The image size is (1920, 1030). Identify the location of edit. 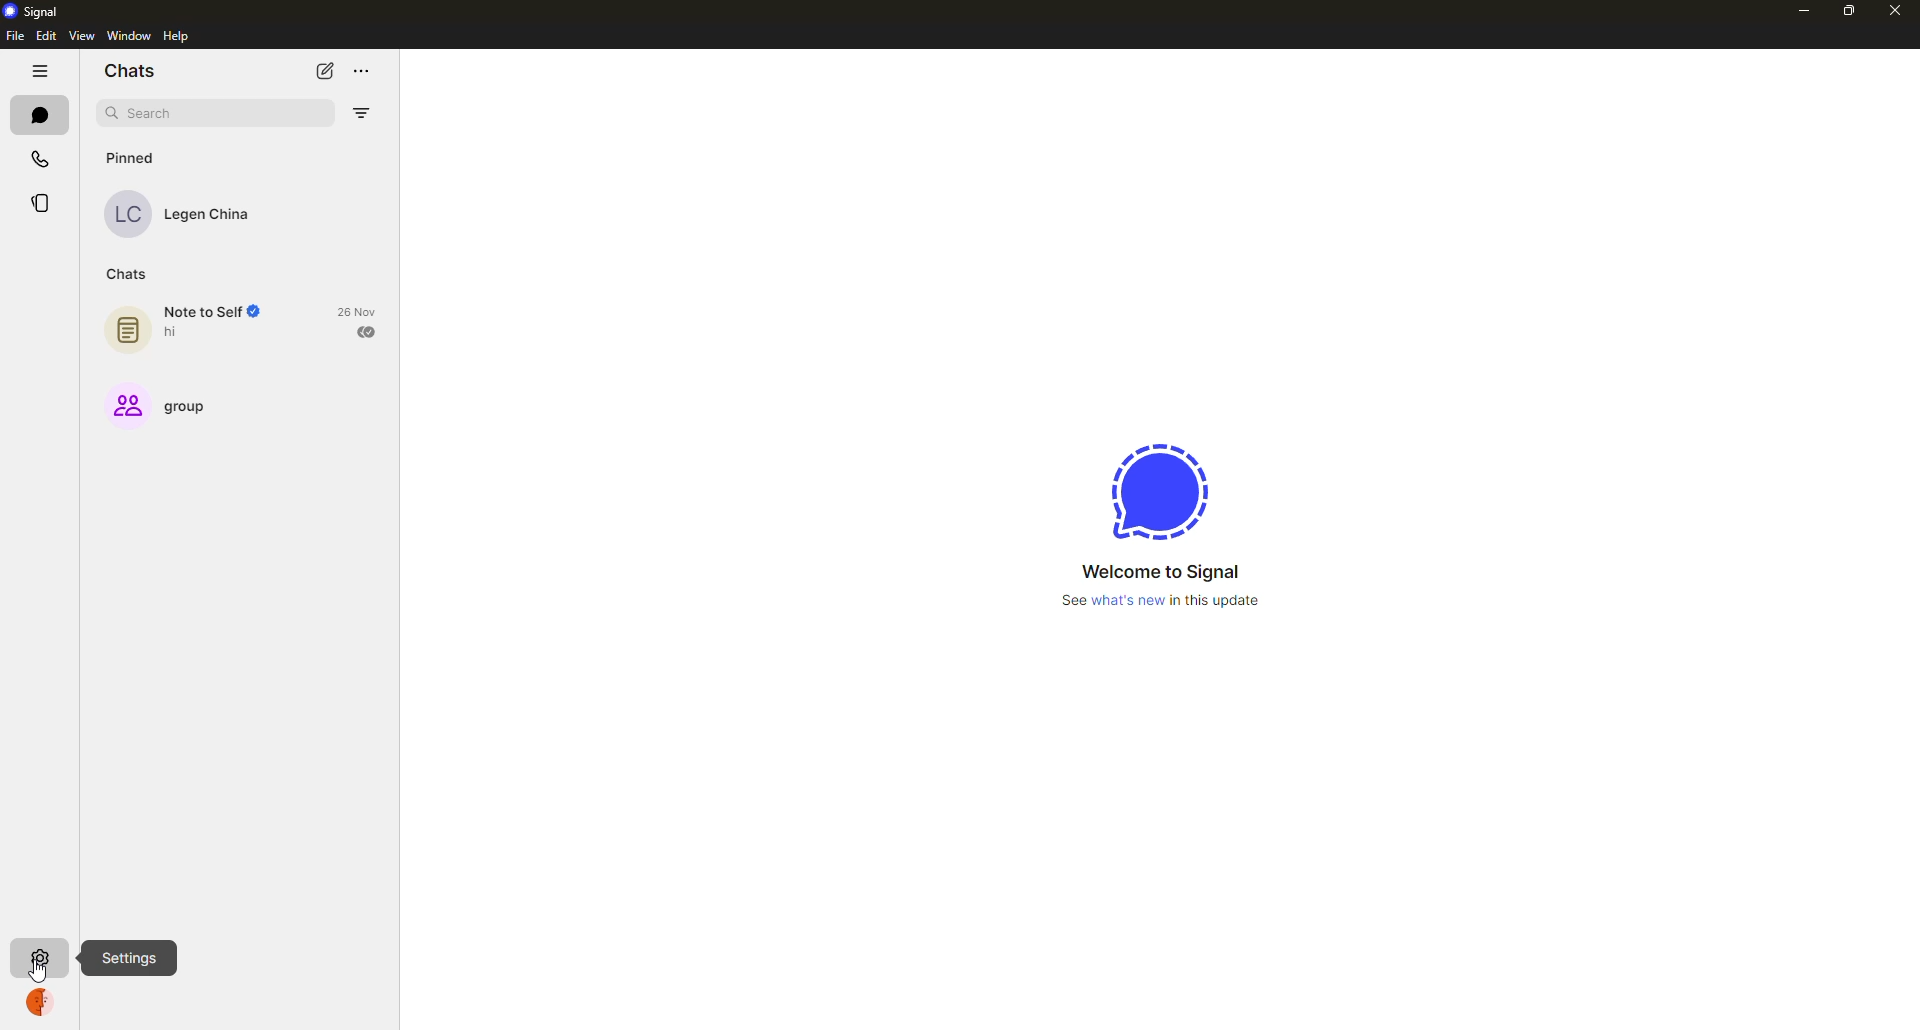
(49, 36).